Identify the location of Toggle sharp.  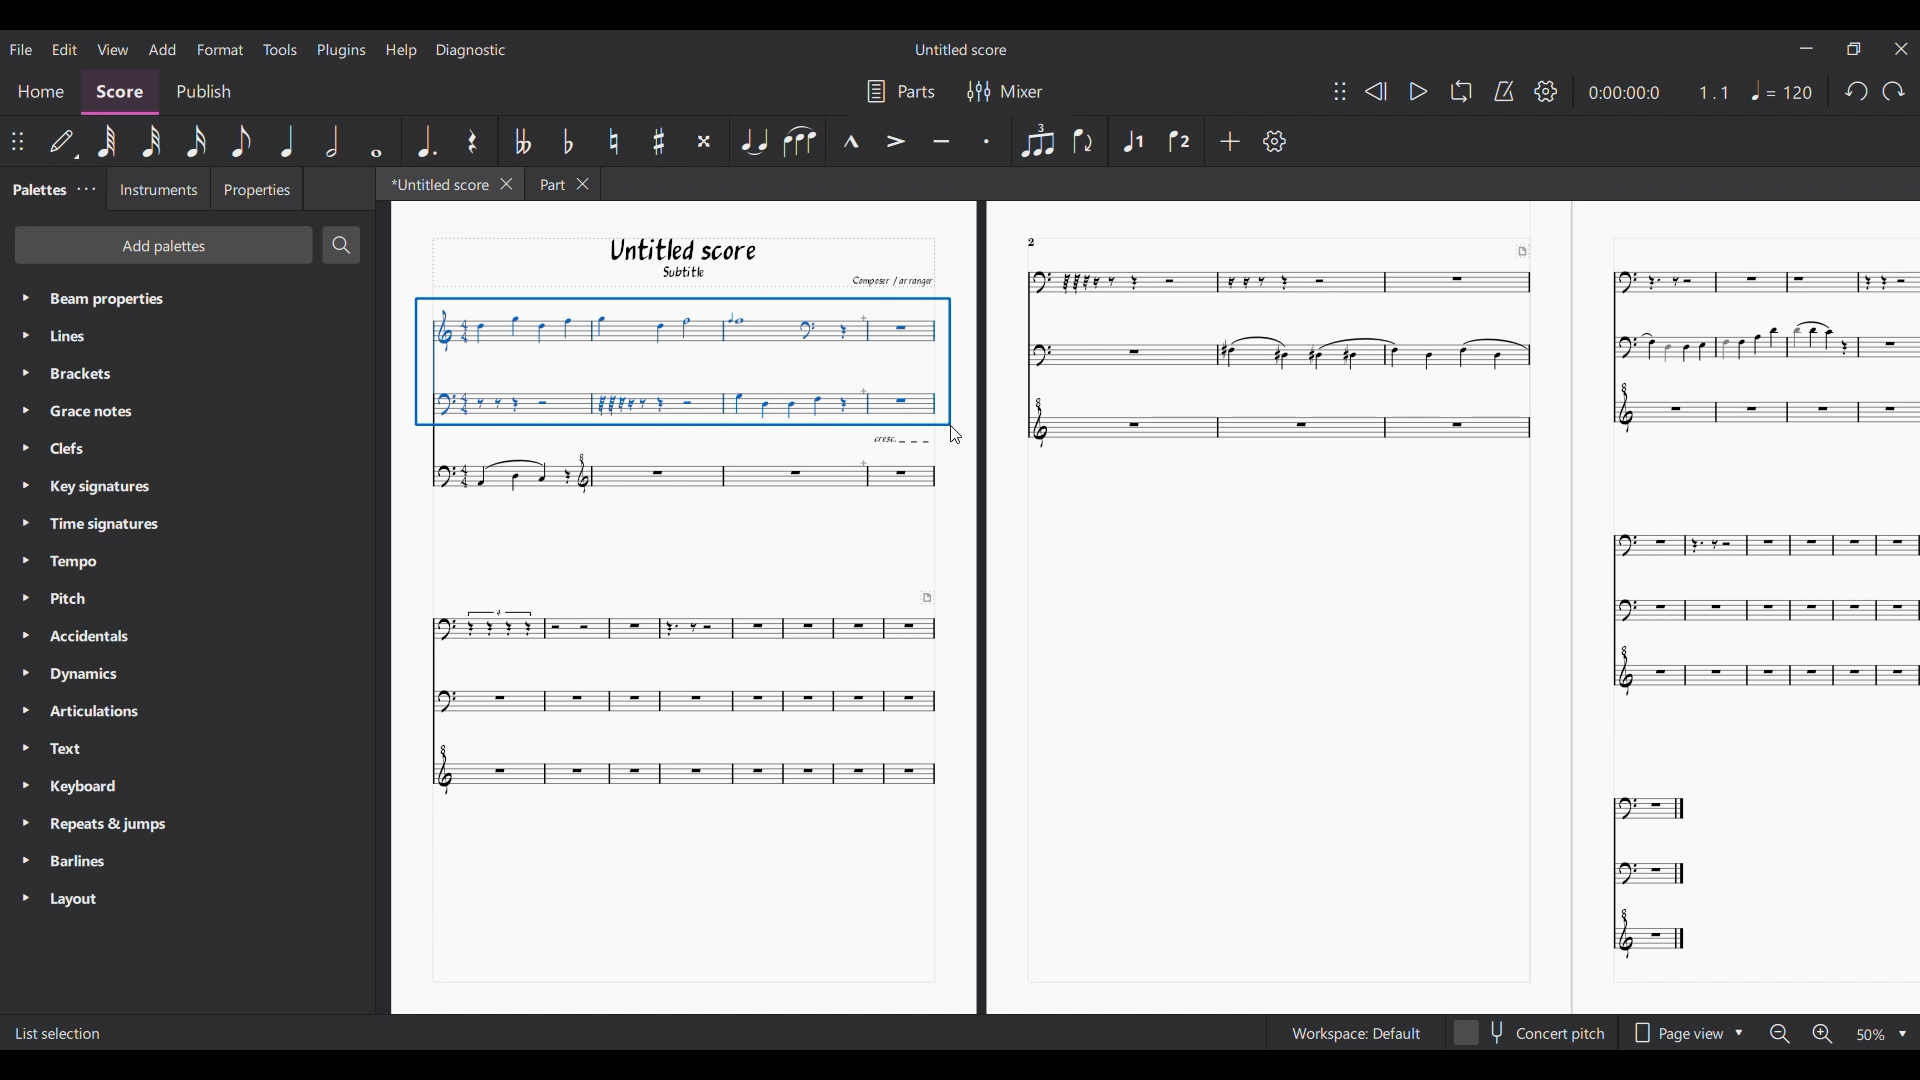
(659, 141).